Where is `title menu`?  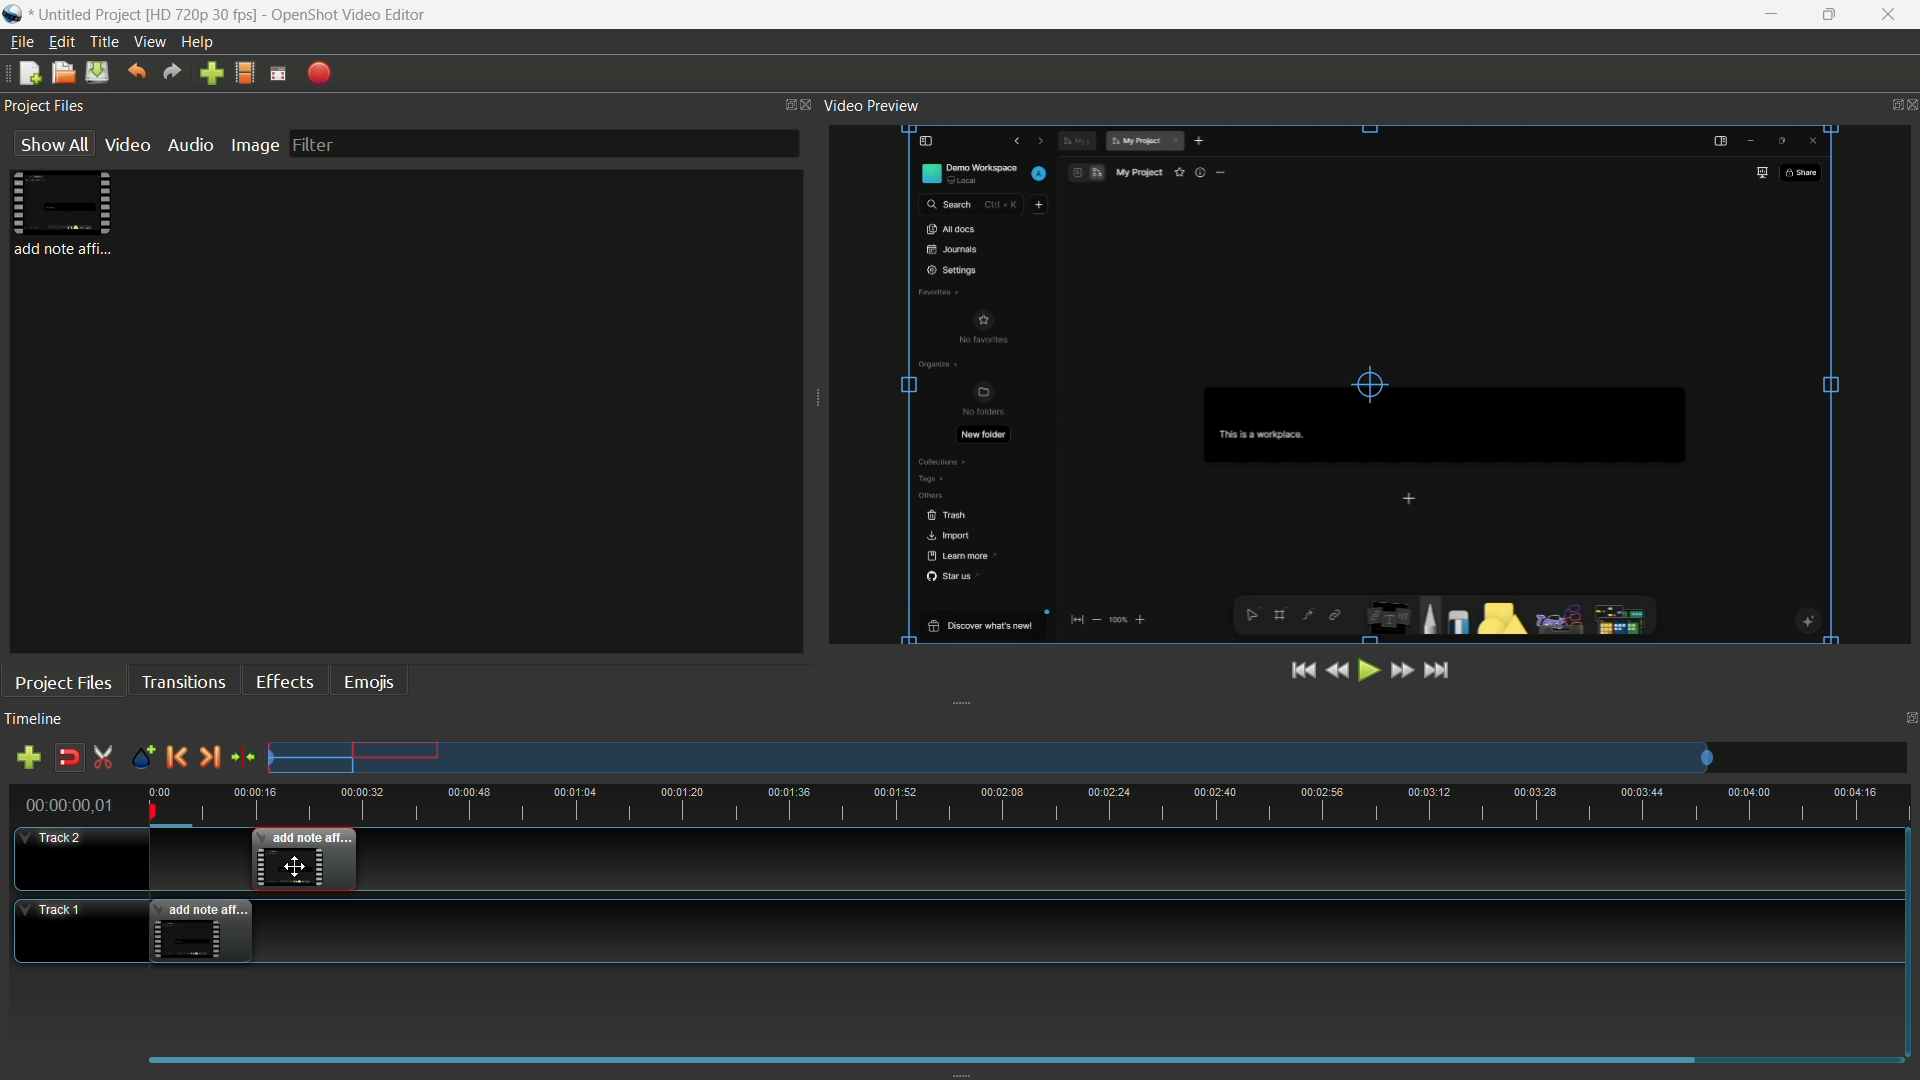
title menu is located at coordinates (104, 41).